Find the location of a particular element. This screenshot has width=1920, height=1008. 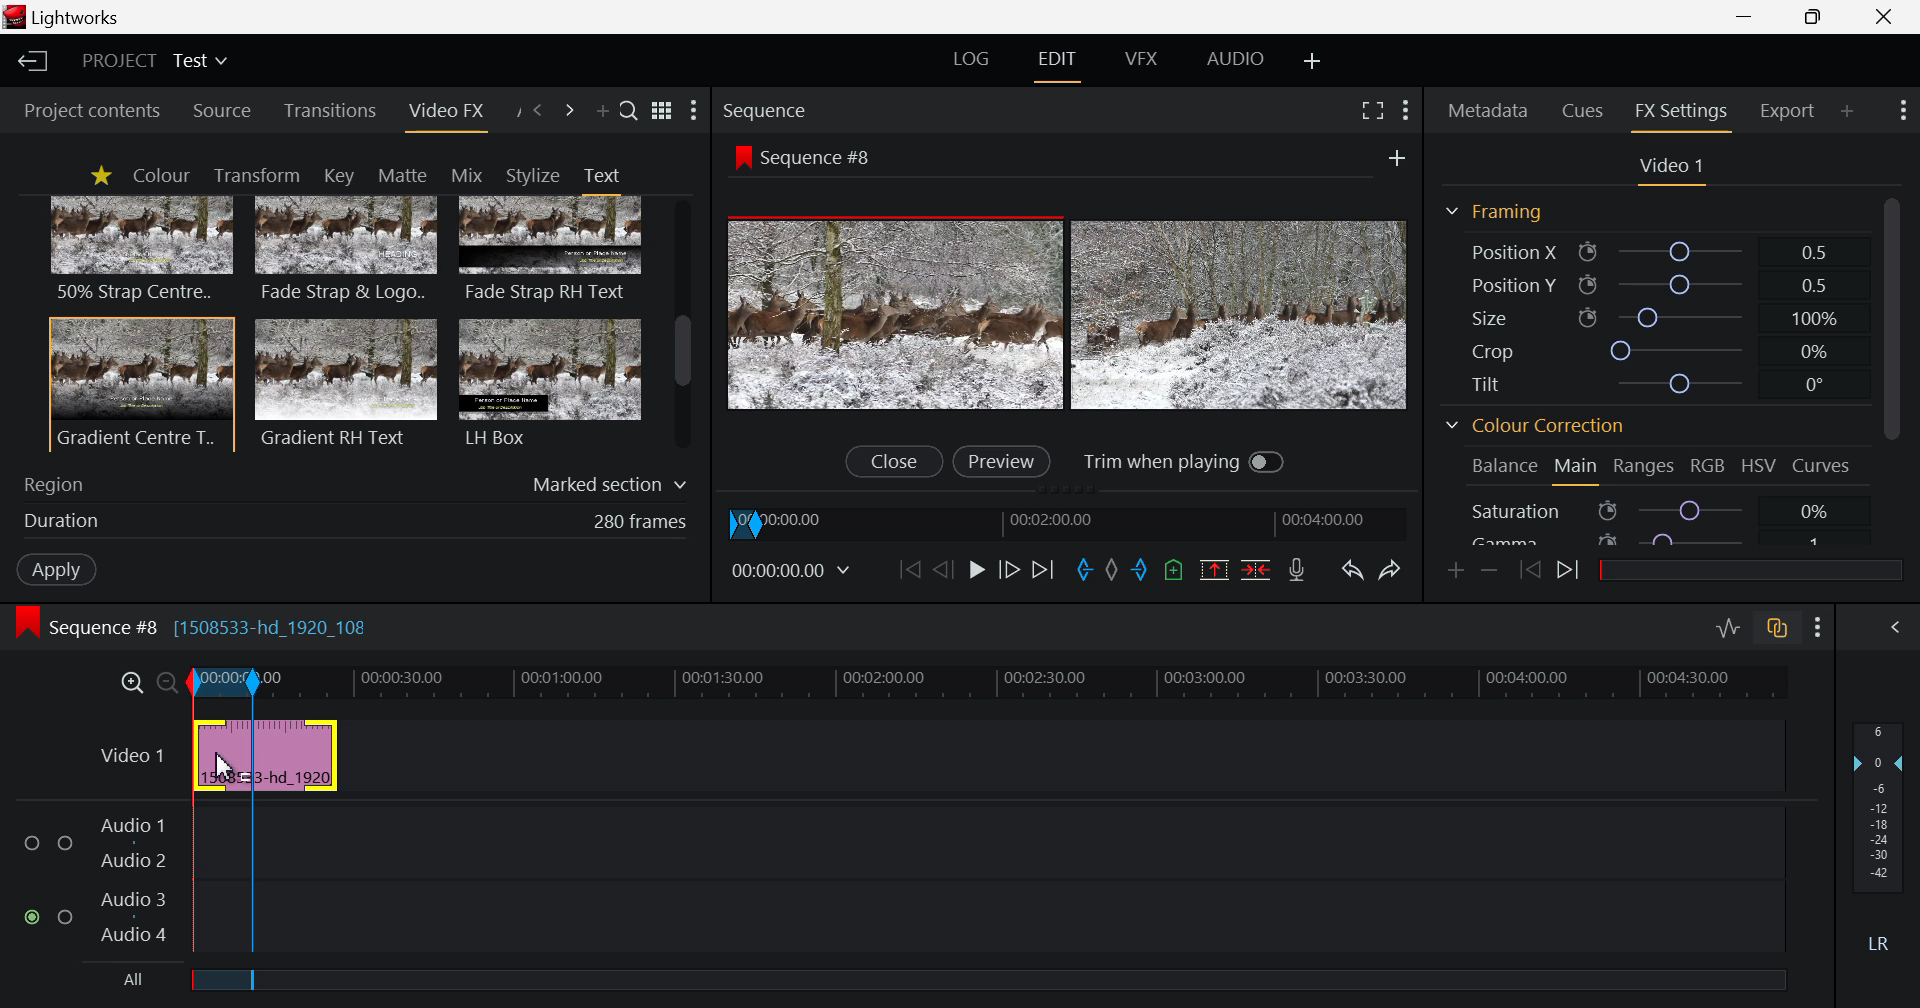

Metadata is located at coordinates (1490, 107).